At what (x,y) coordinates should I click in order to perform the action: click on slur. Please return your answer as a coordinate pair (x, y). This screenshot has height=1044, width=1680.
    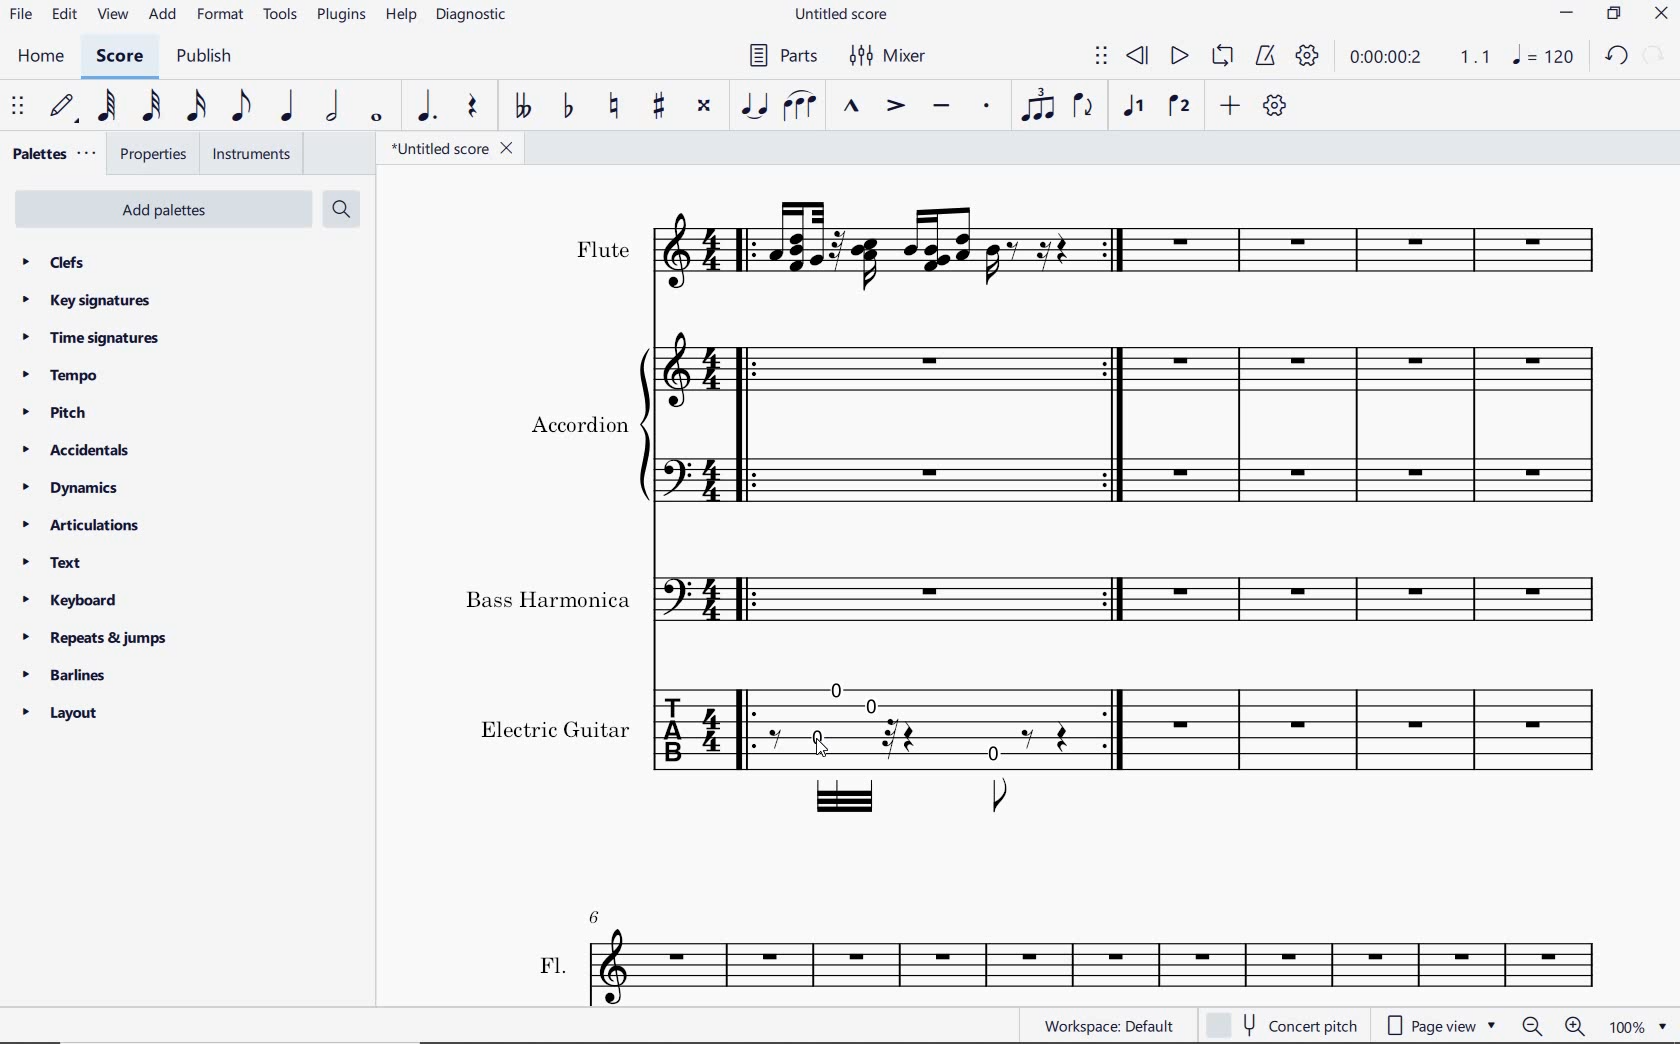
    Looking at the image, I should click on (802, 107).